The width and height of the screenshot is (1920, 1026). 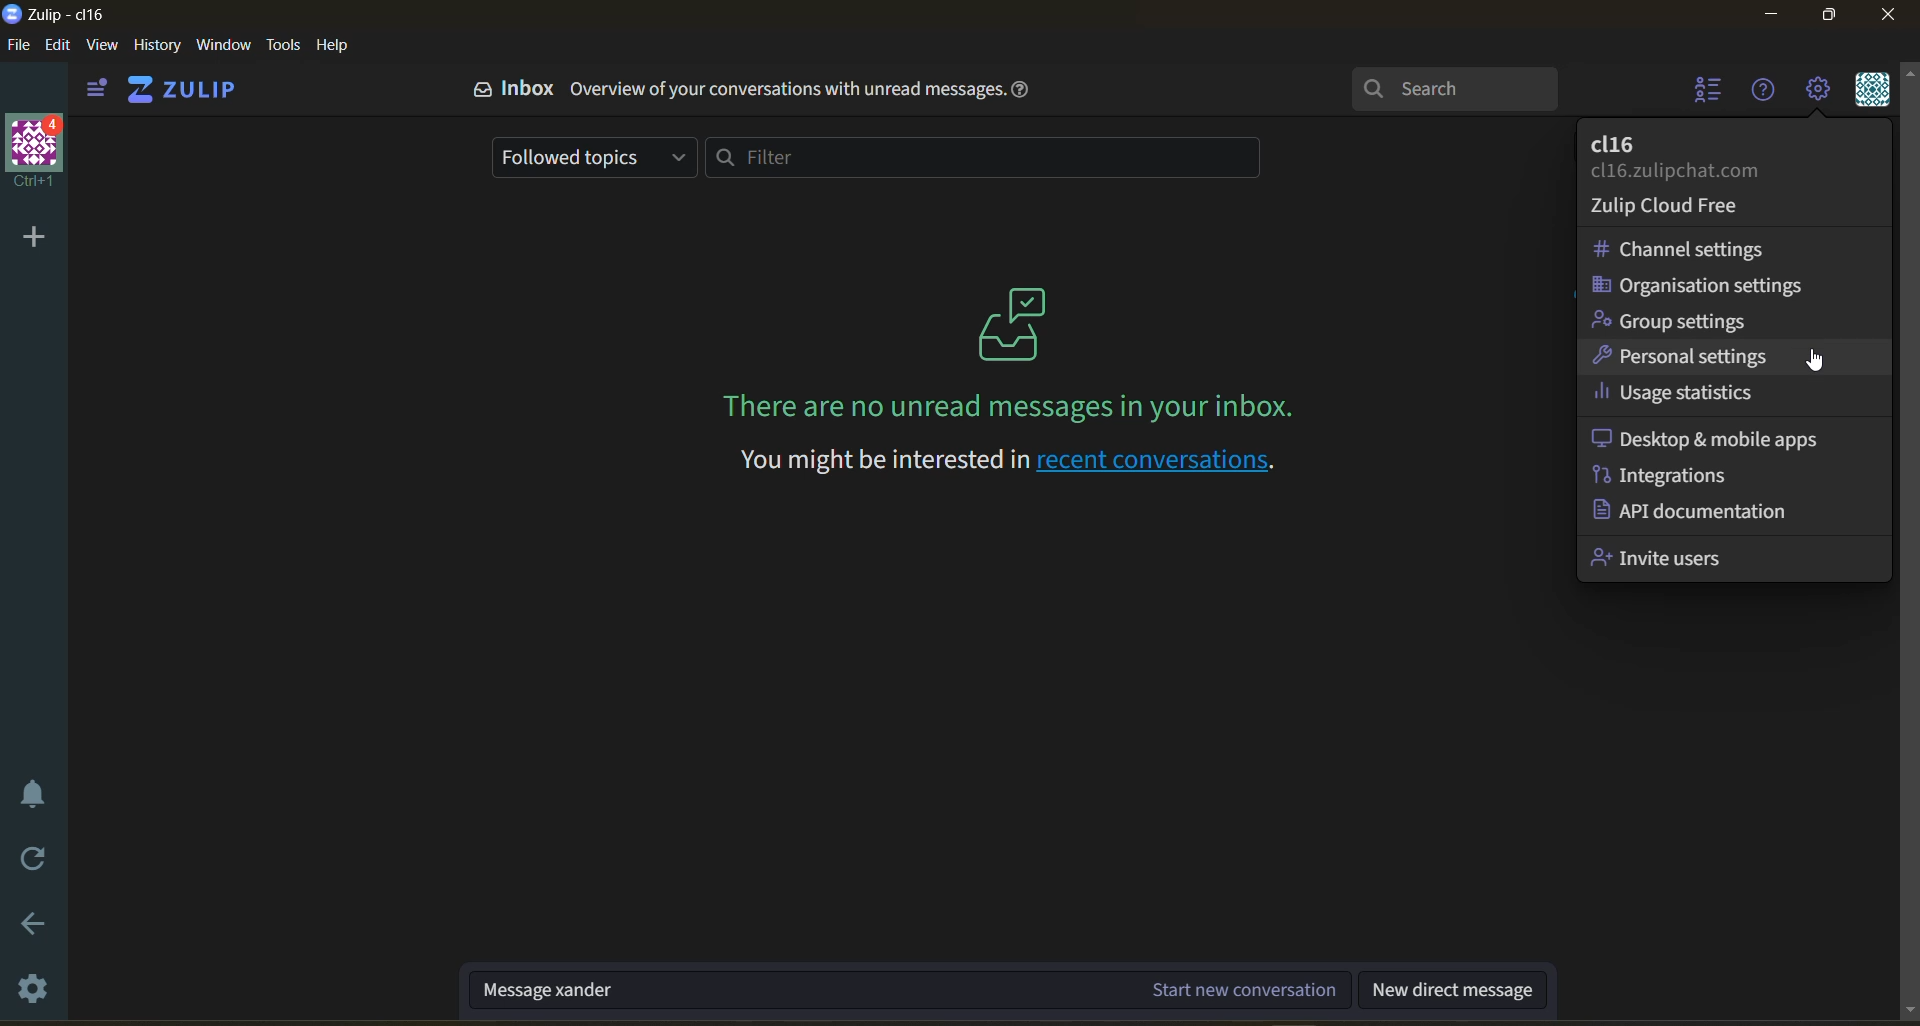 I want to click on api documentation, so click(x=1717, y=512).